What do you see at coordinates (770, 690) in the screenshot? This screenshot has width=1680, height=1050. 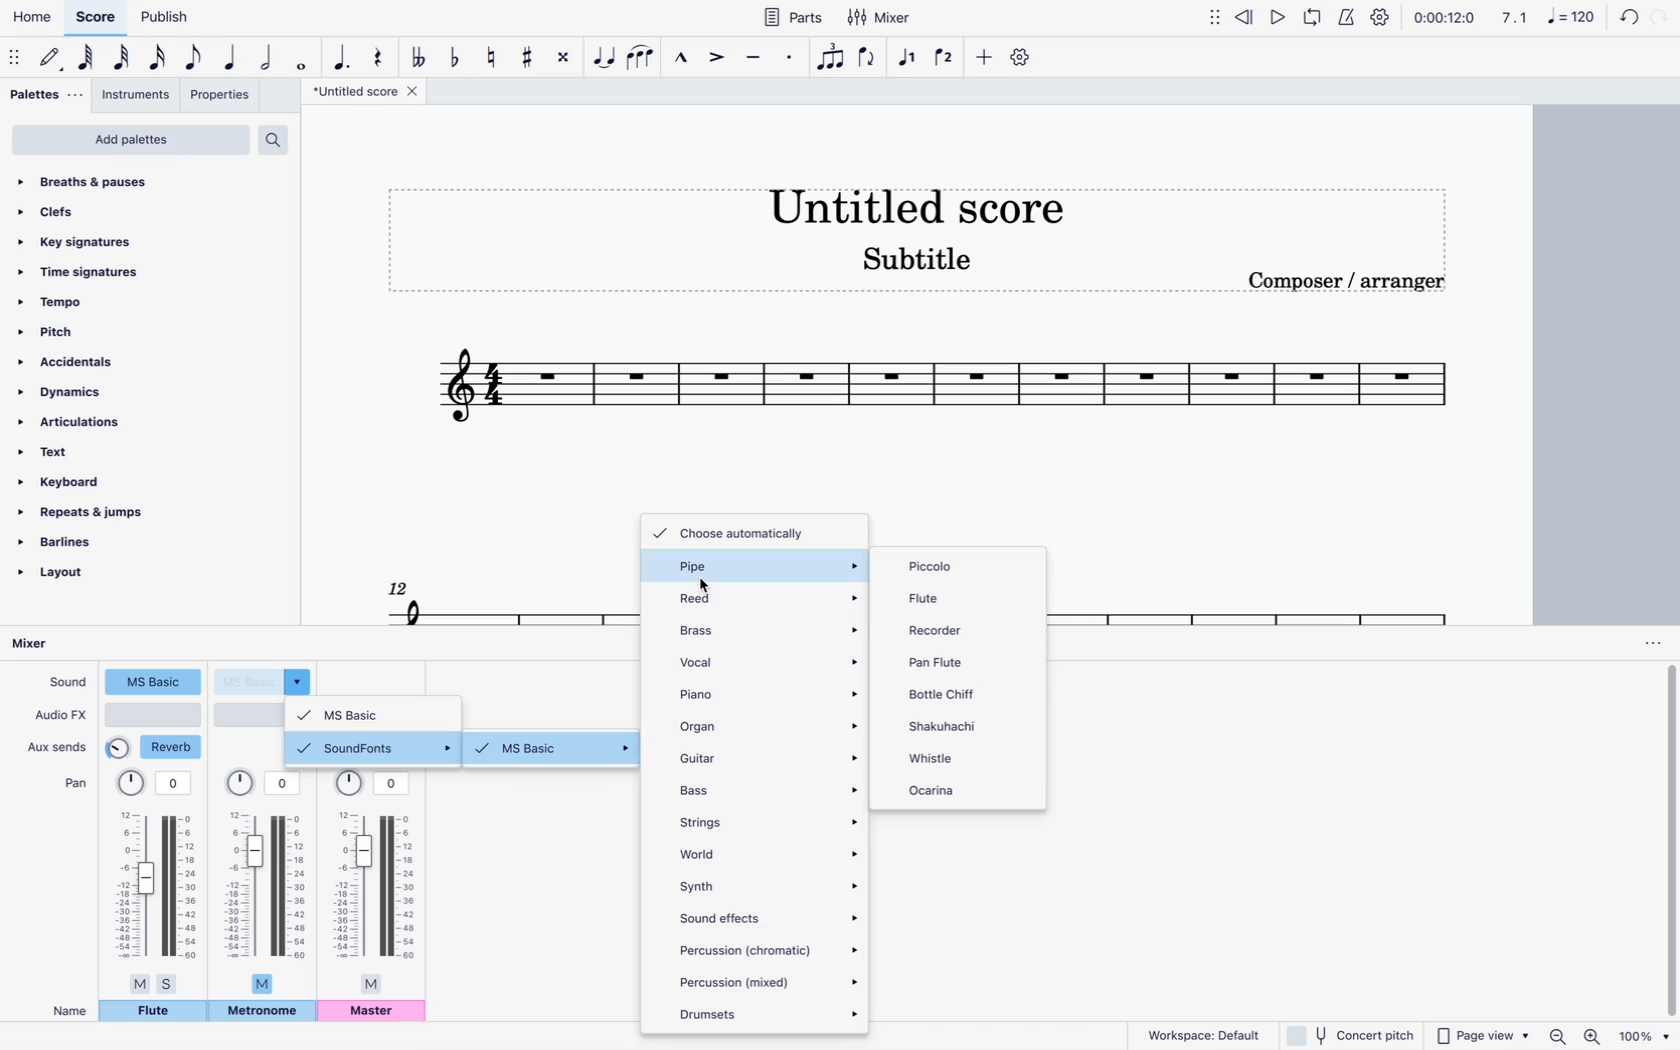 I see `piano` at bounding box center [770, 690].